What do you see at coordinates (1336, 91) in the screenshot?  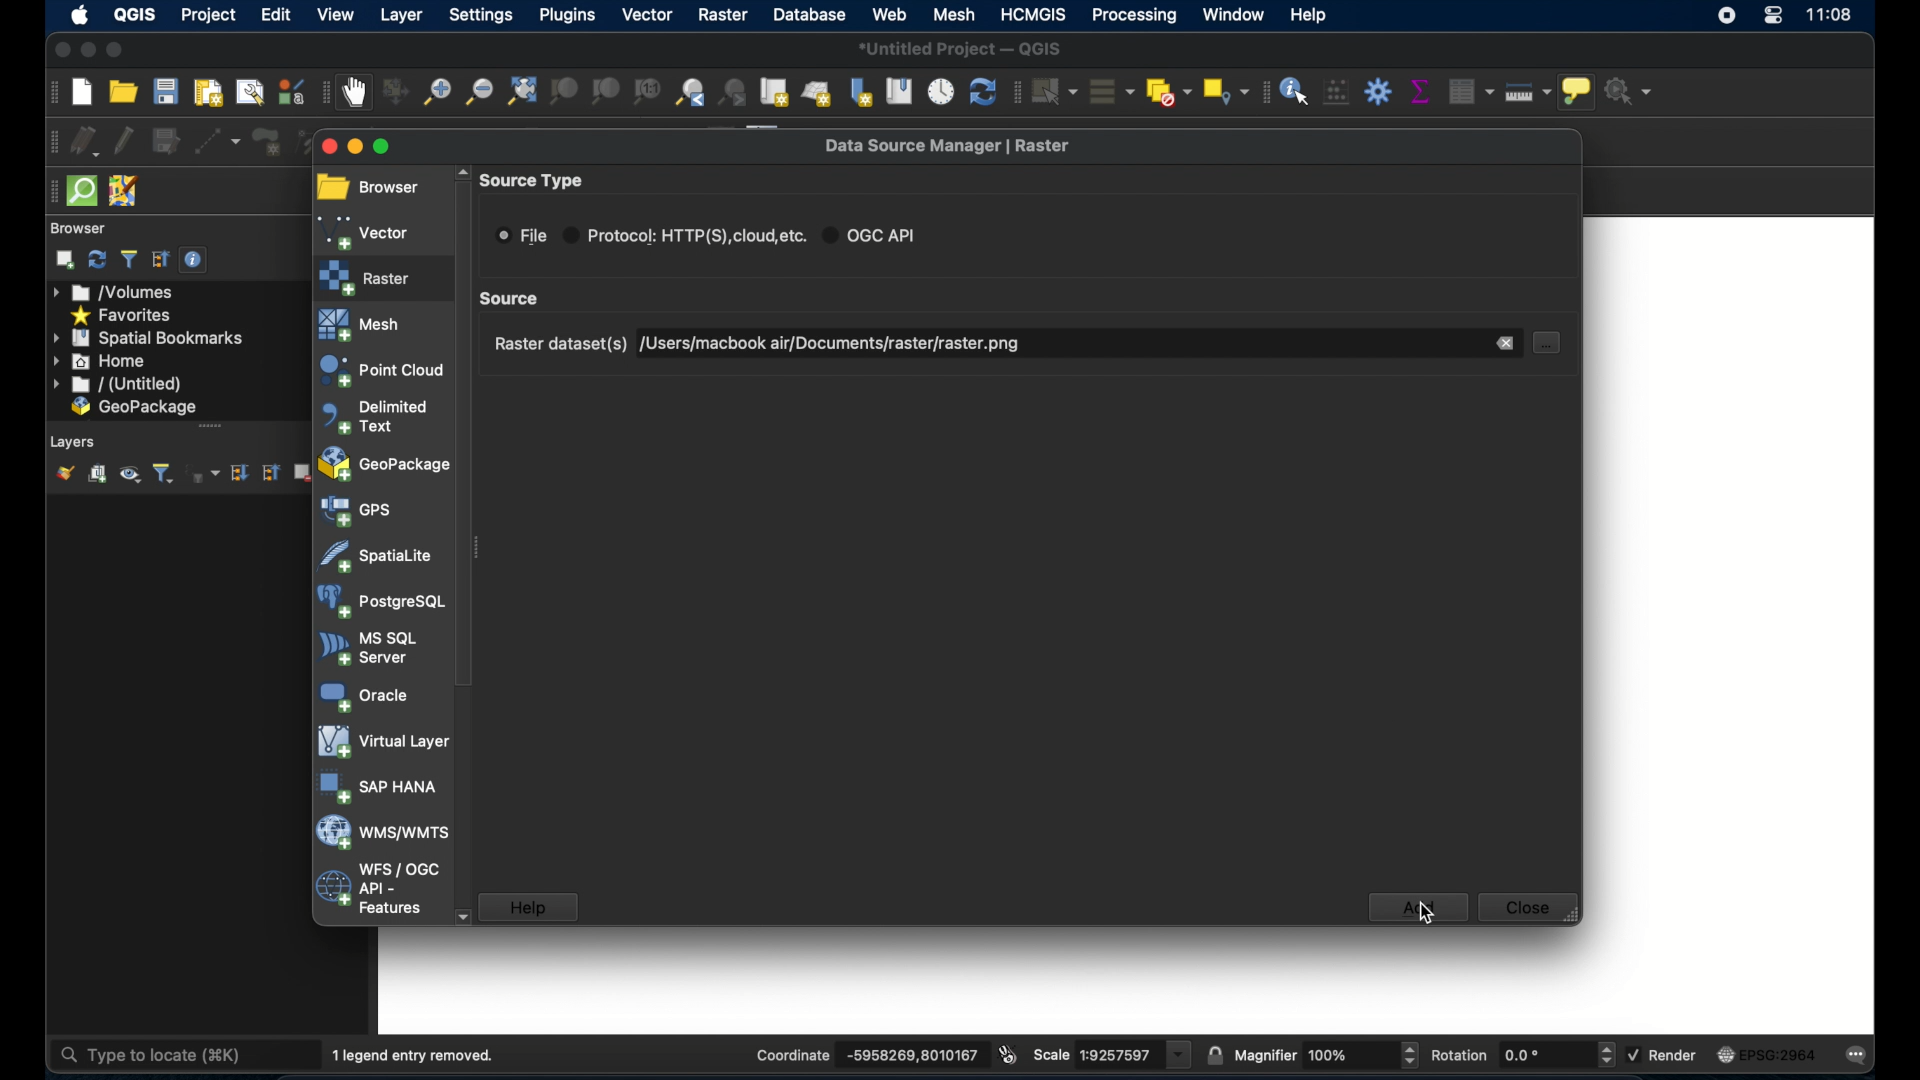 I see `open field calculator` at bounding box center [1336, 91].